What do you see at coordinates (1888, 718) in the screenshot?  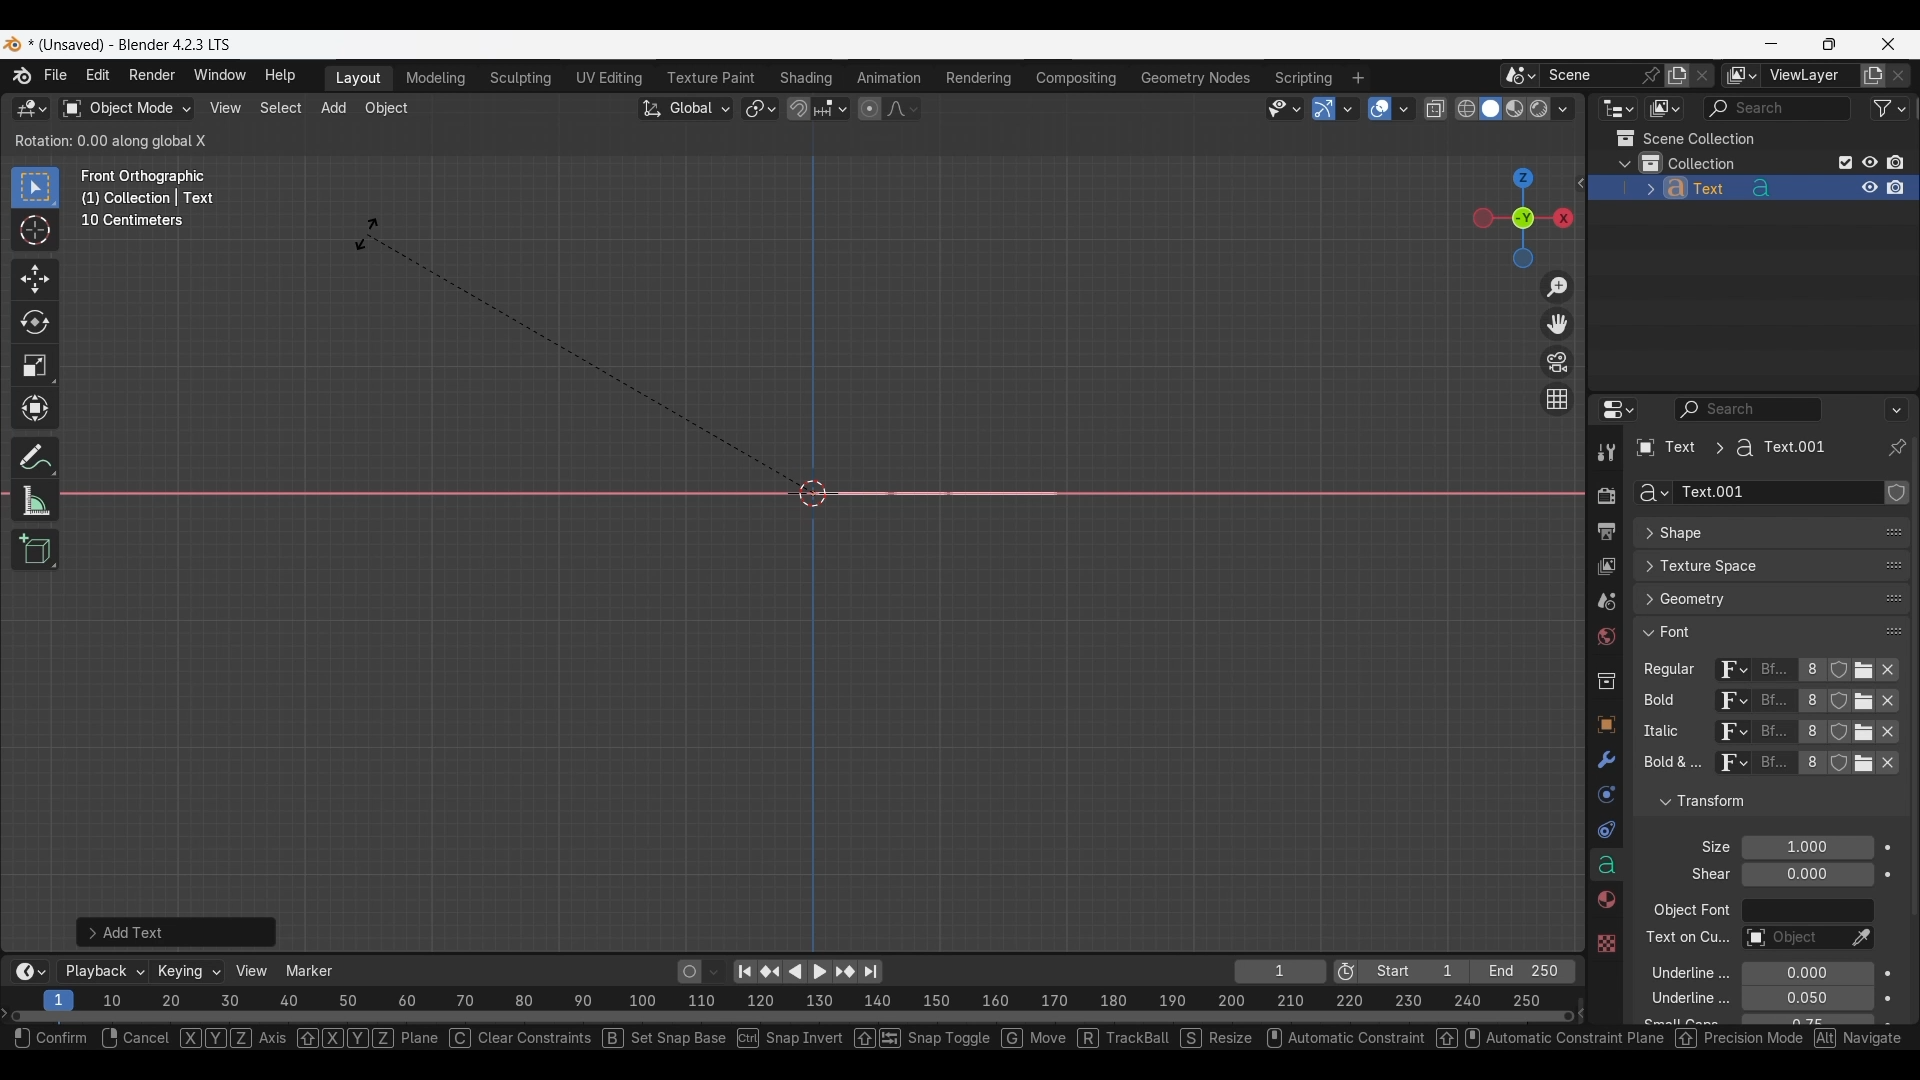 I see `Unlink respective attribute` at bounding box center [1888, 718].